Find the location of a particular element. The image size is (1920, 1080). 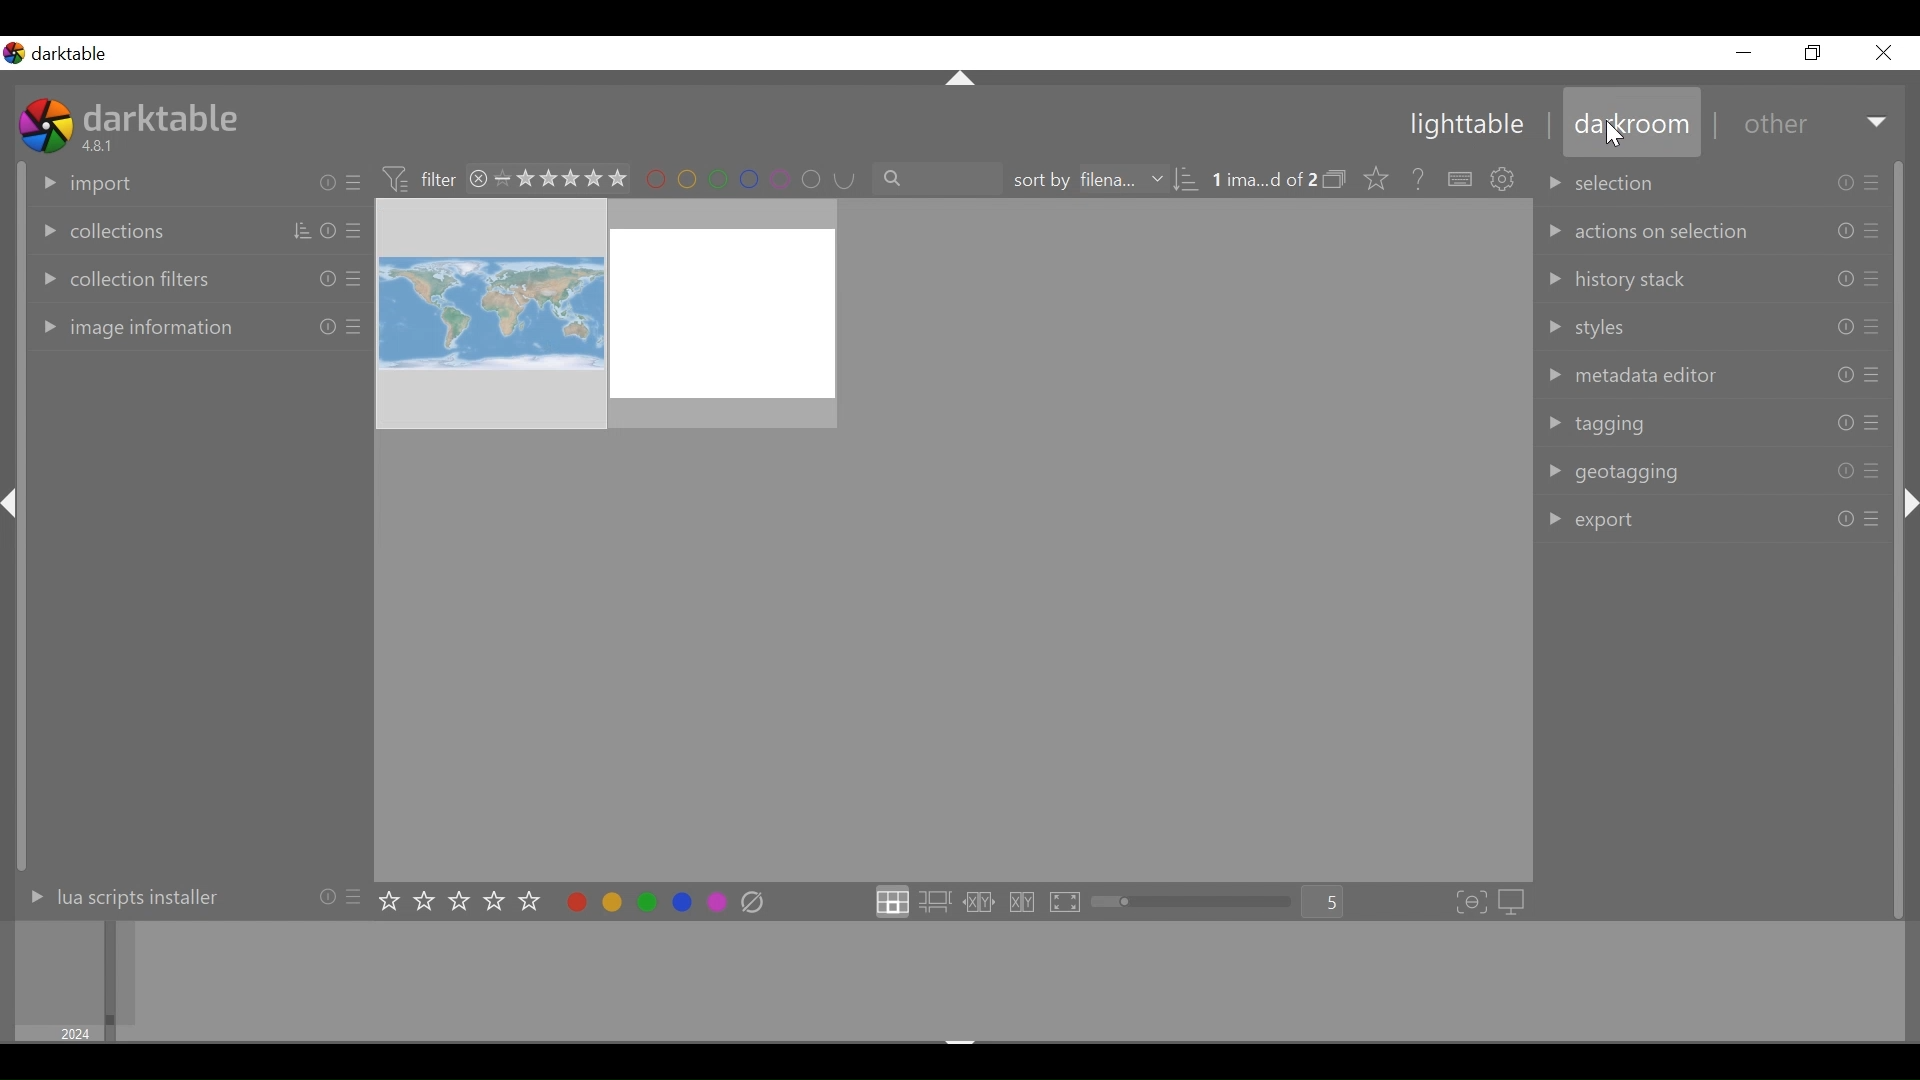

Zoom factor is located at coordinates (1328, 903).